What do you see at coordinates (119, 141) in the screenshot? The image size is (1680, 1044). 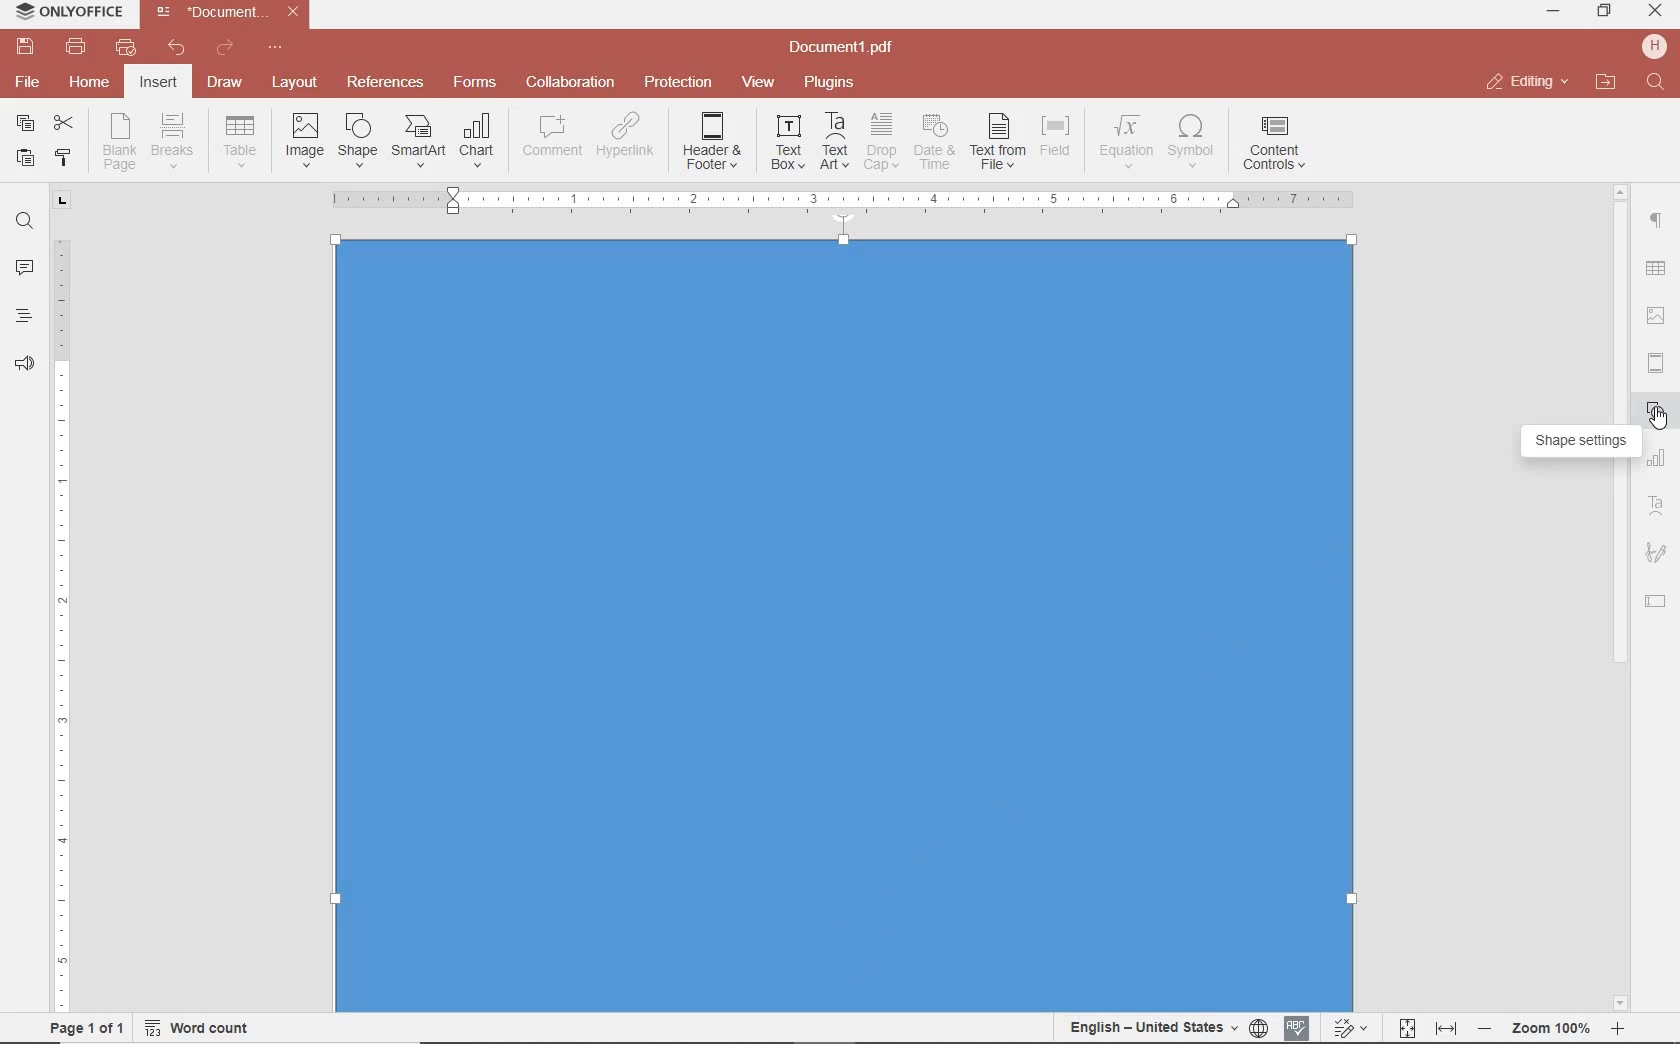 I see `INSERT BLANK PAGE` at bounding box center [119, 141].